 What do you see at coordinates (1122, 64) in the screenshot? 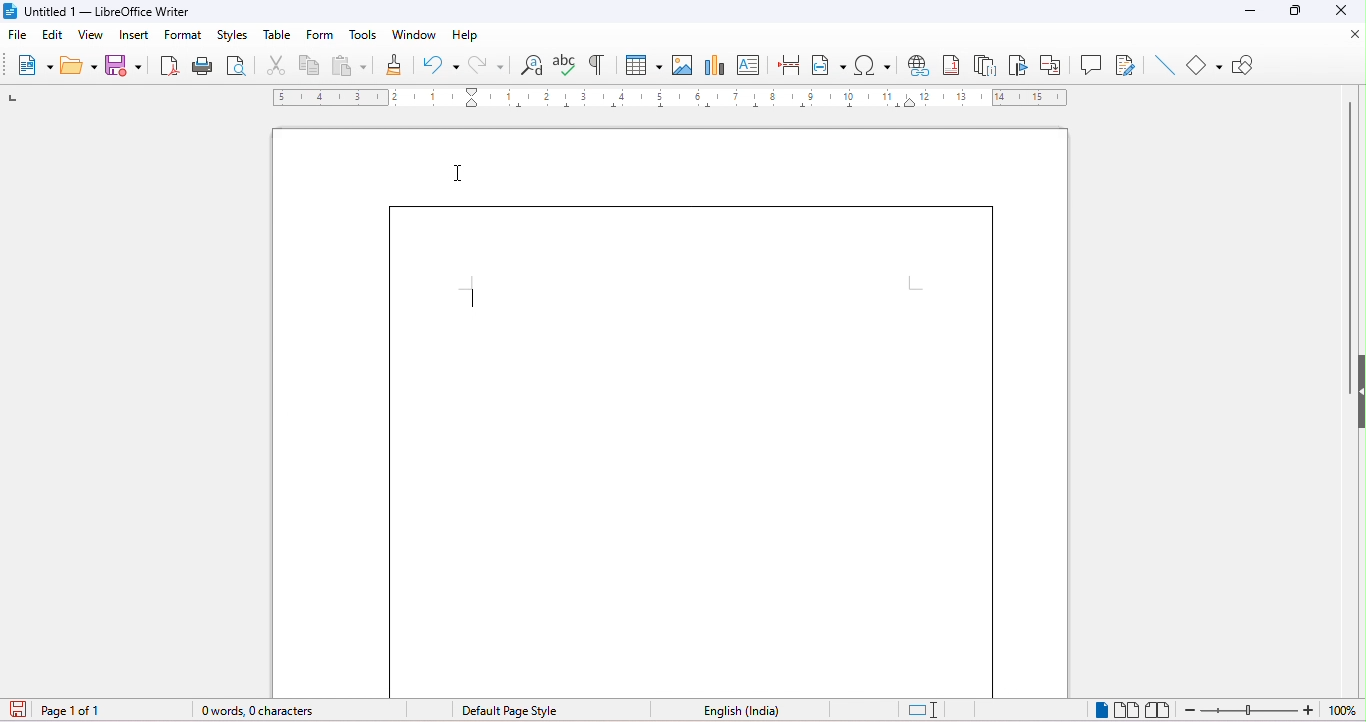
I see `show track` at bounding box center [1122, 64].